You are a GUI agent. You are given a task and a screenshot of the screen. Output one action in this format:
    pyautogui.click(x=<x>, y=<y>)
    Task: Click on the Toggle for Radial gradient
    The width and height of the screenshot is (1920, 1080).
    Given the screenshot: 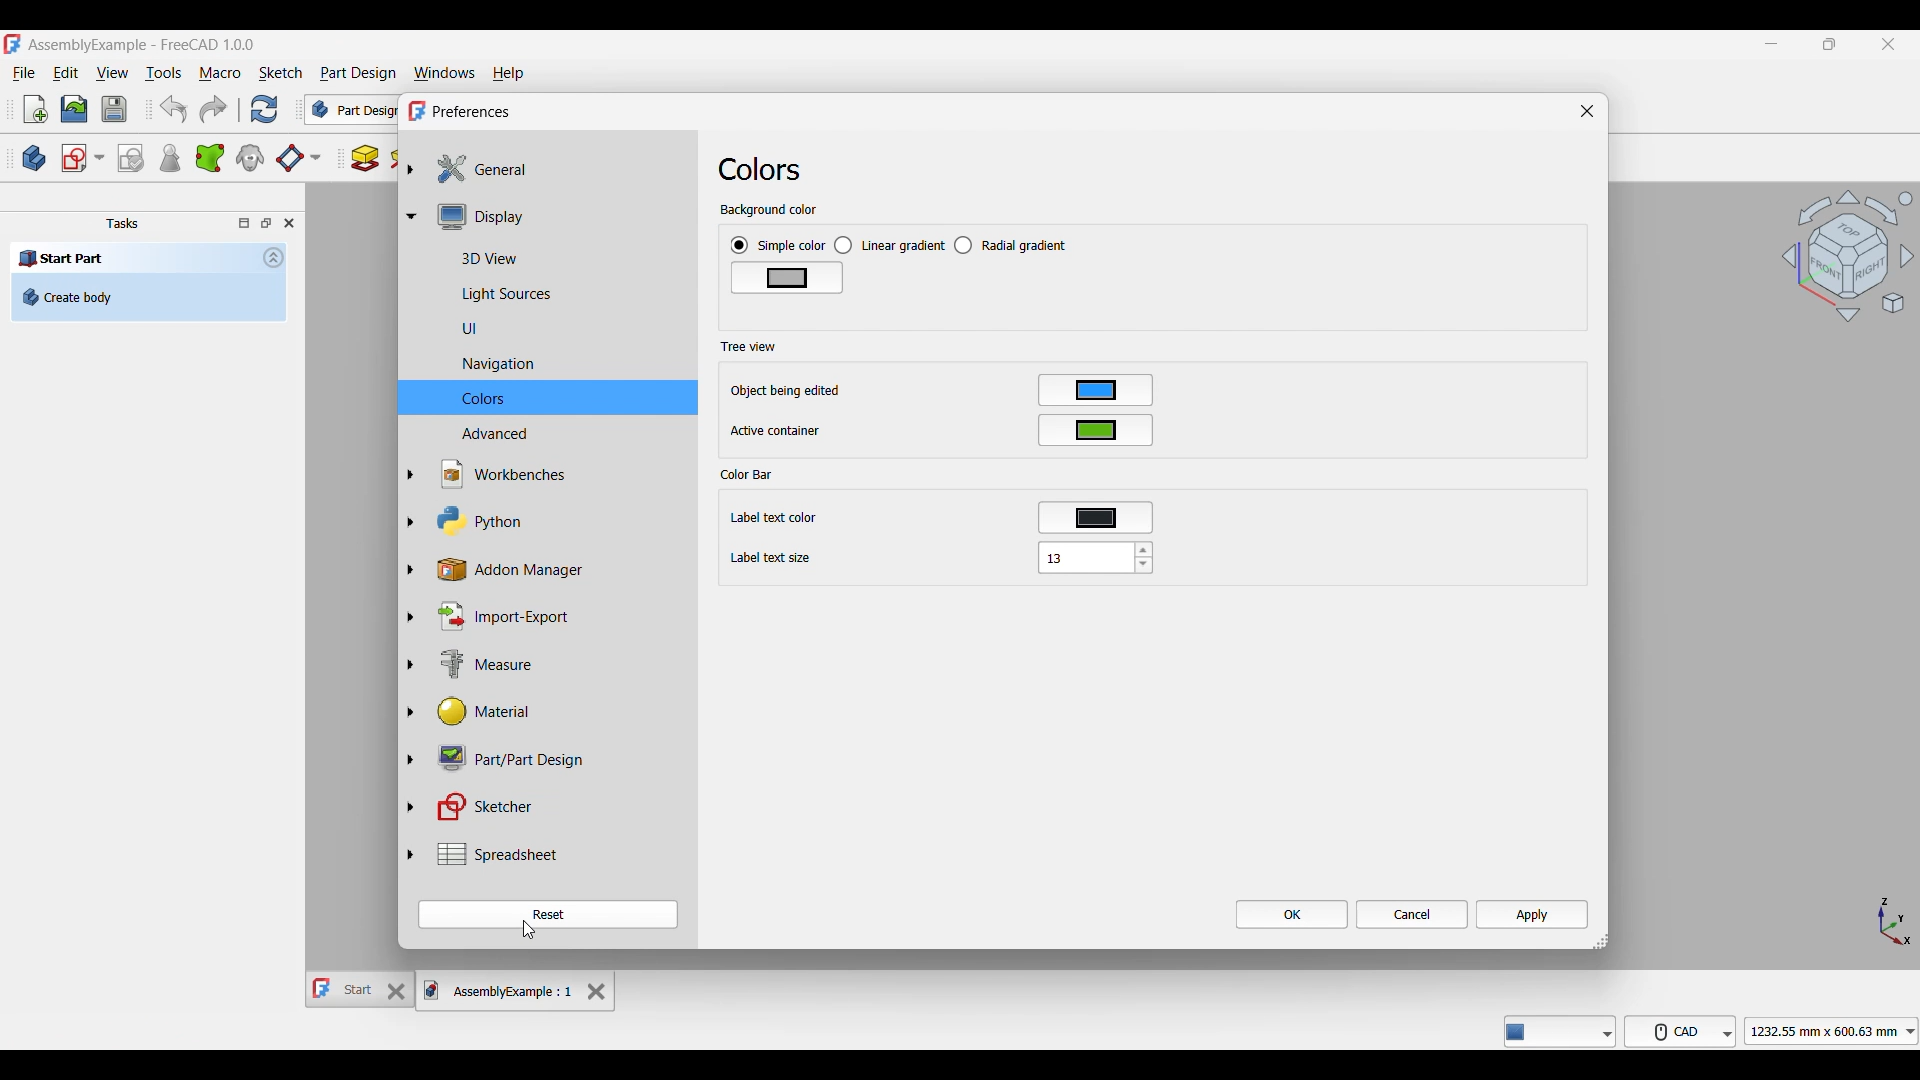 What is the action you would take?
    pyautogui.click(x=1011, y=245)
    